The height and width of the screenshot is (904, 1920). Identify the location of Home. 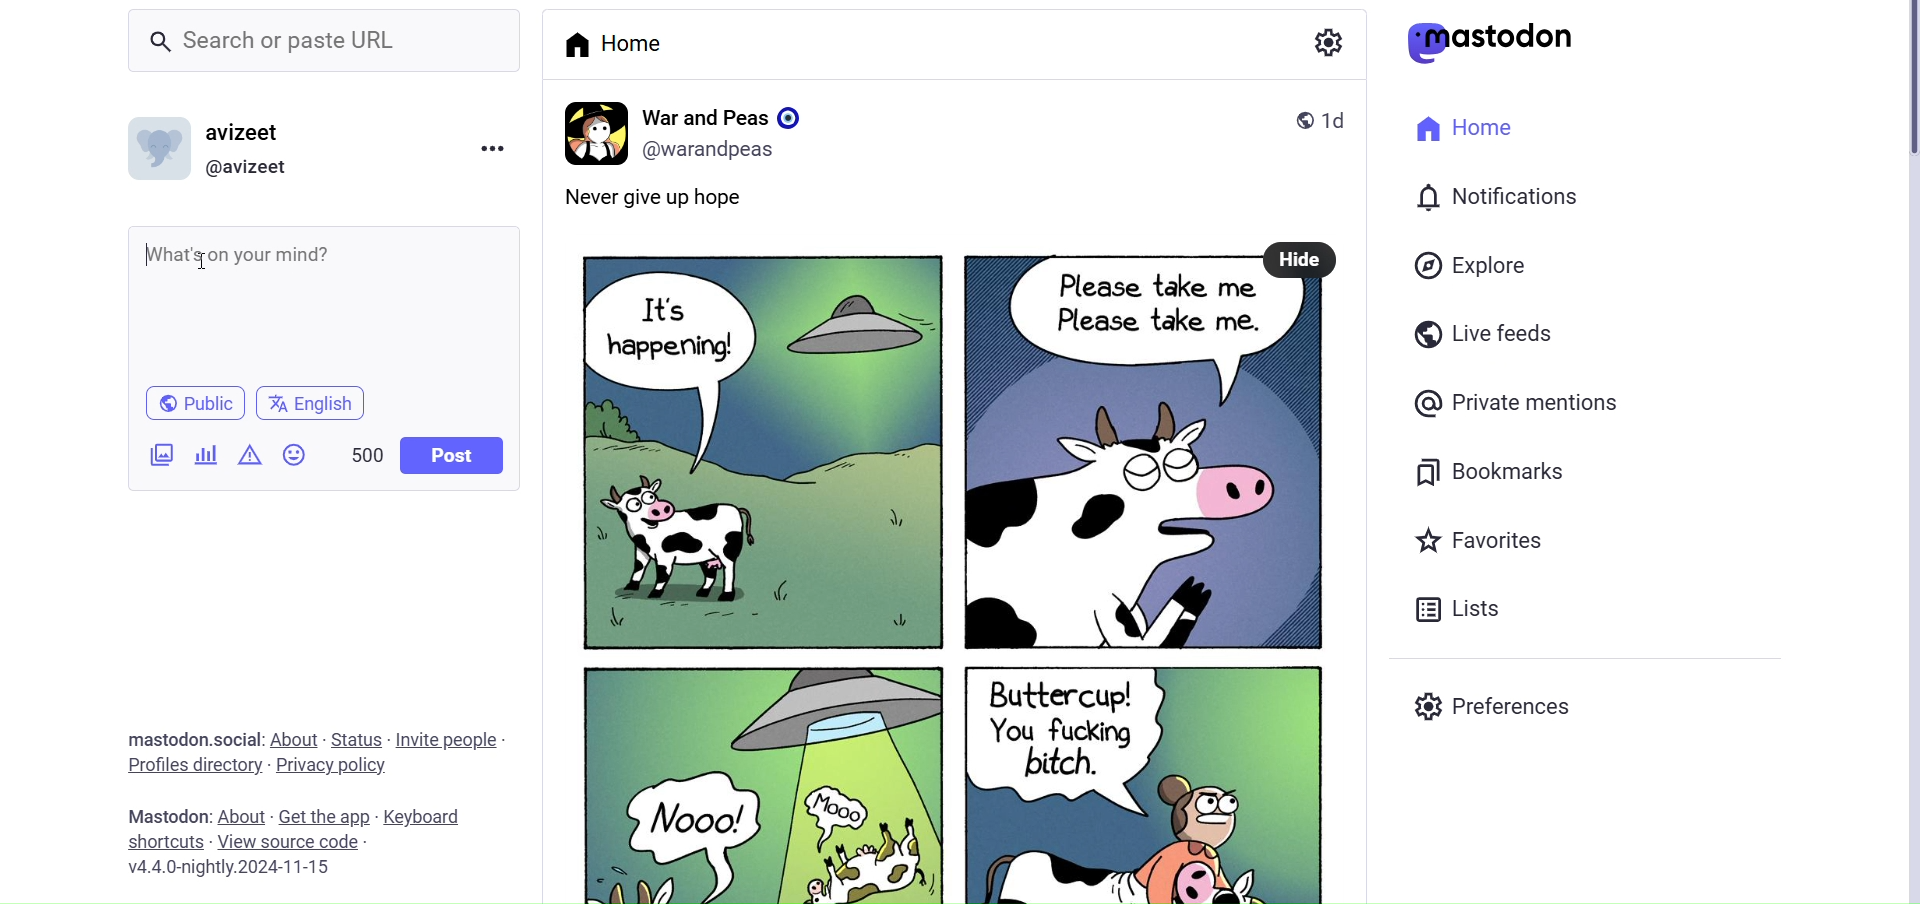
(1465, 129).